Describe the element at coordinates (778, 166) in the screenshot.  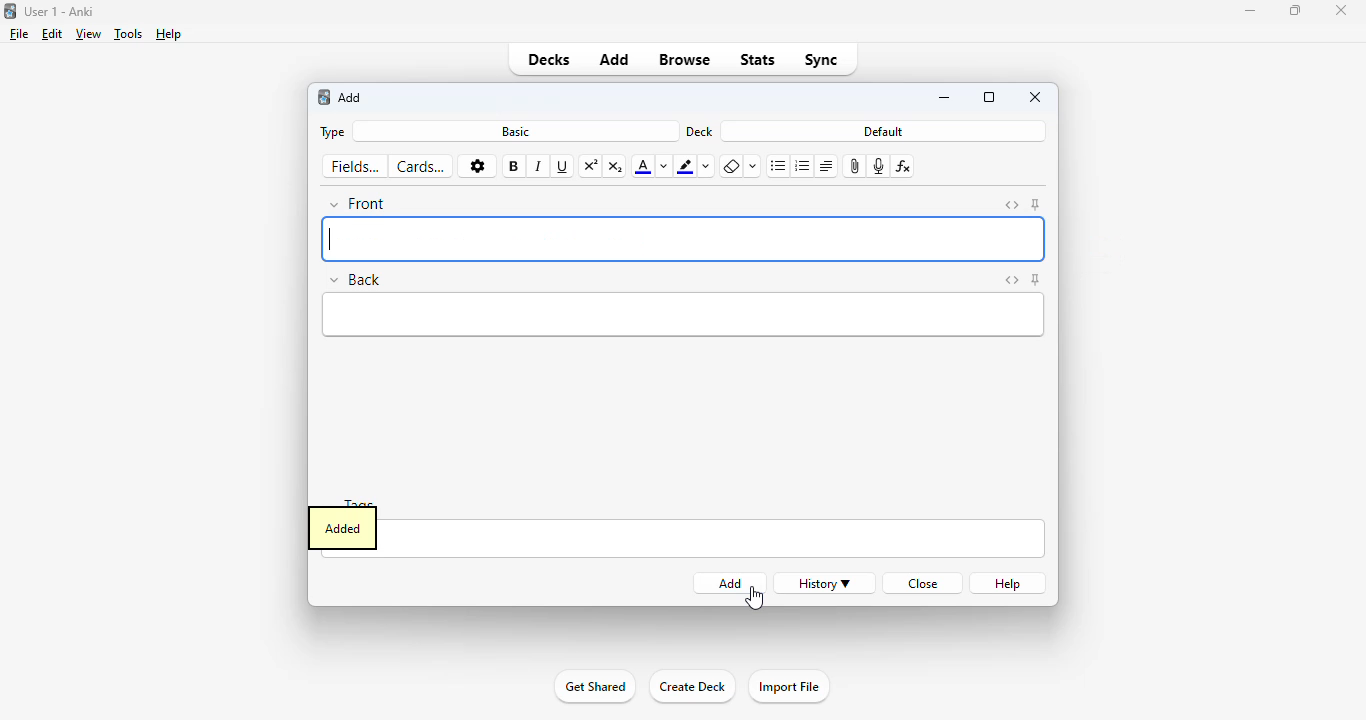
I see `unordered list` at that location.